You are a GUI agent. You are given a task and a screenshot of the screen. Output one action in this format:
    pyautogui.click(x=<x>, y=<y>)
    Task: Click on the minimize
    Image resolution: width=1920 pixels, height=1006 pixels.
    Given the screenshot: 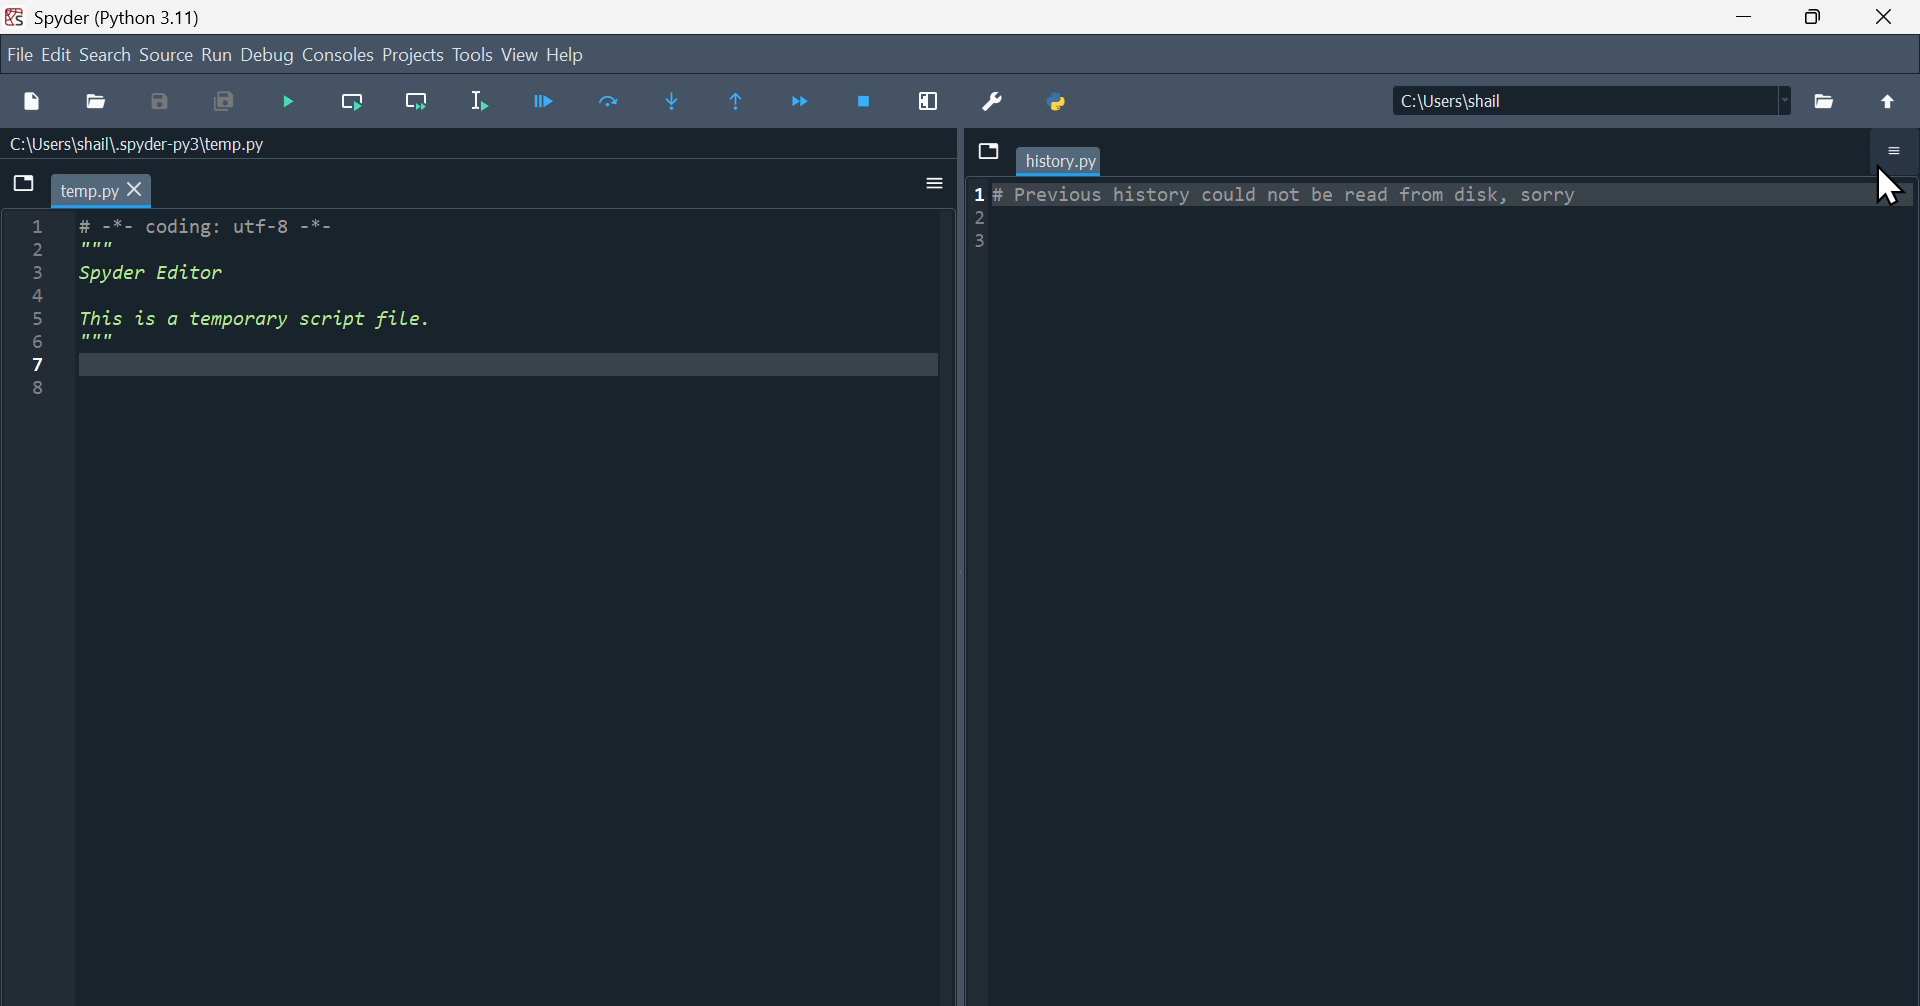 What is the action you would take?
    pyautogui.click(x=1738, y=17)
    